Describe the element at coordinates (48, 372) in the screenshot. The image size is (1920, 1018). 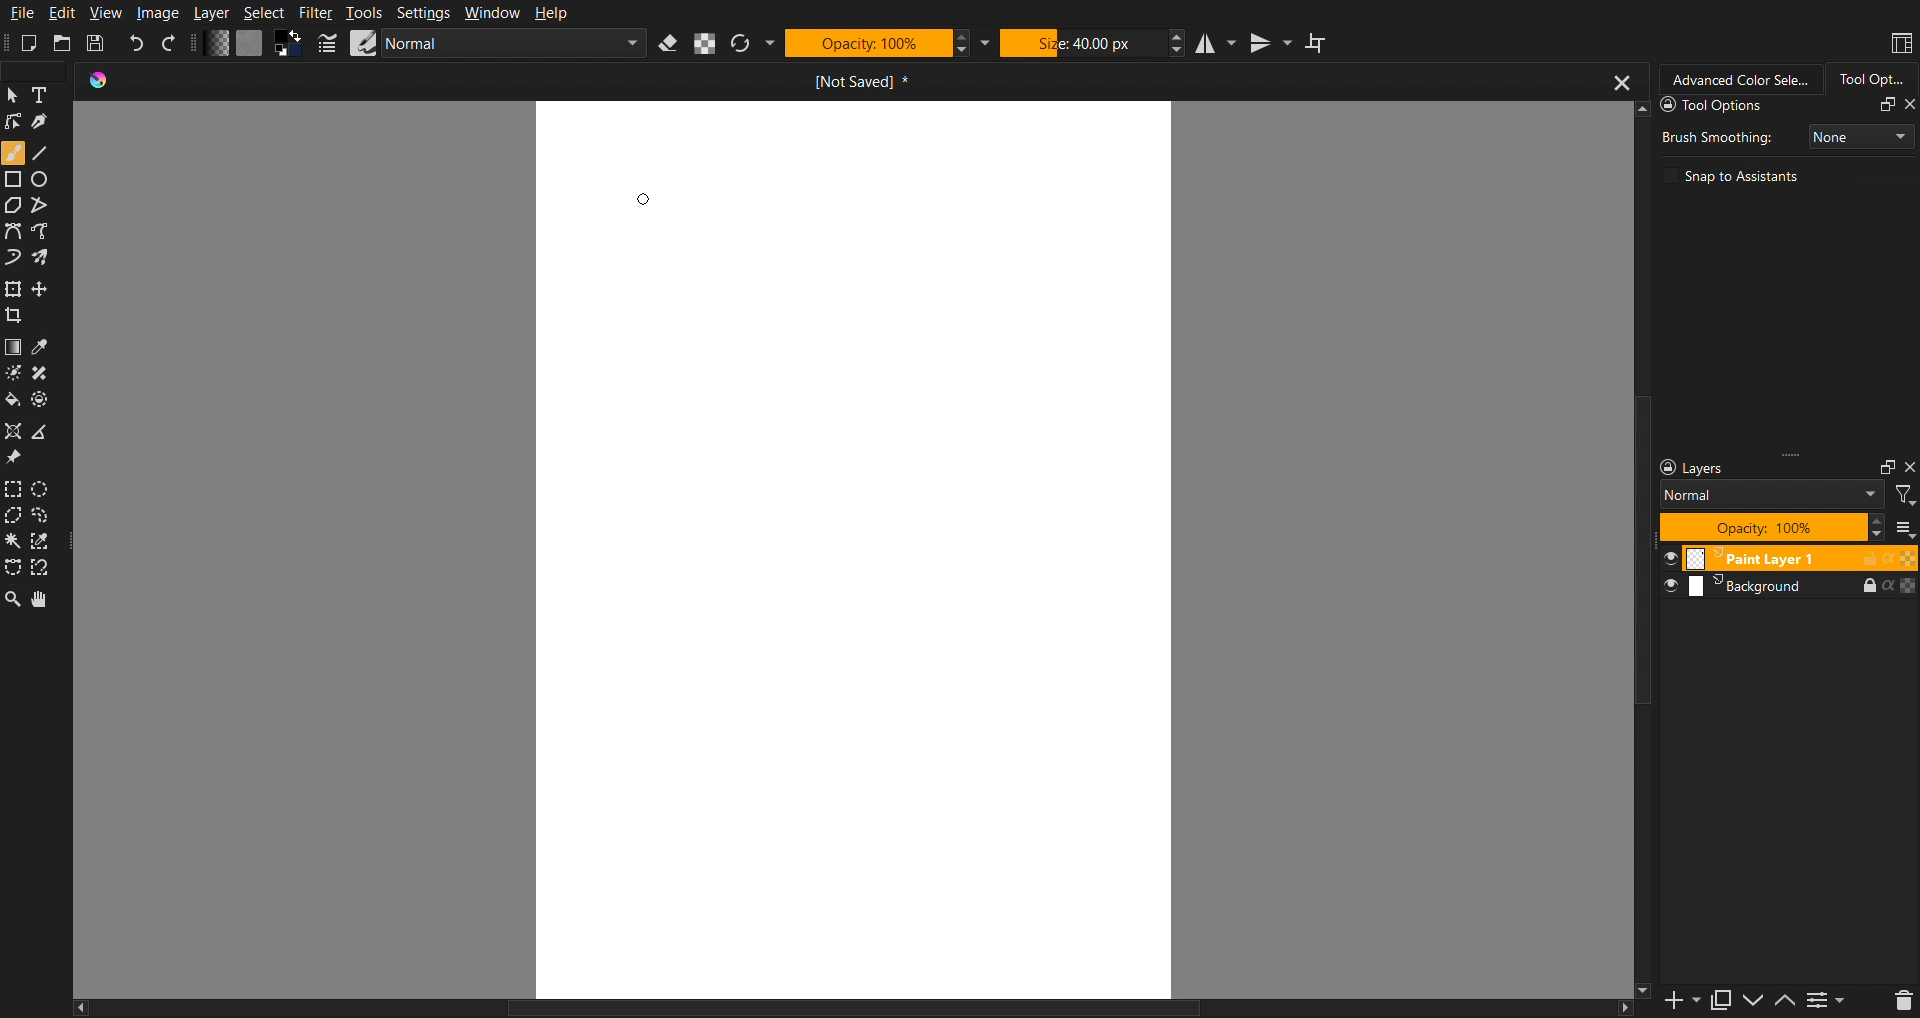
I see `Blemish Fix` at that location.